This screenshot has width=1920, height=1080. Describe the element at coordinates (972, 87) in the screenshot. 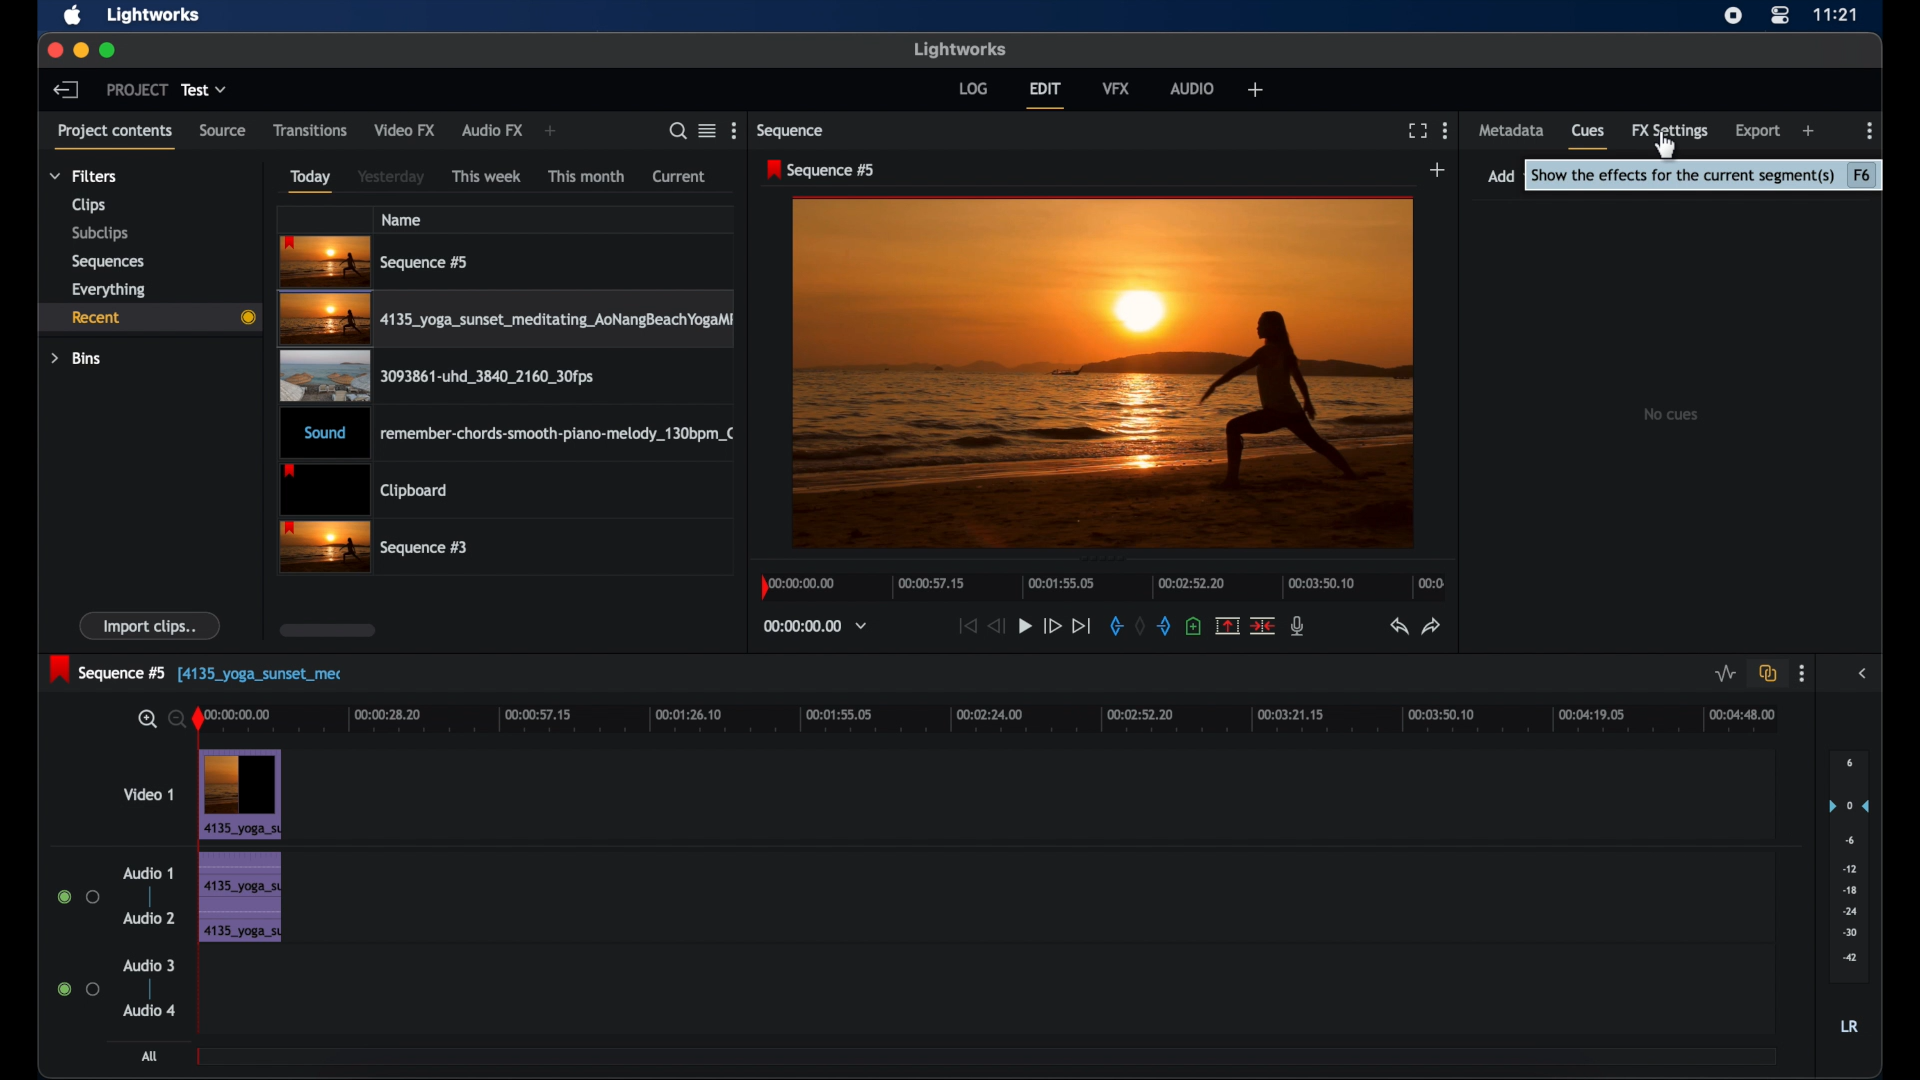

I see `log` at that location.